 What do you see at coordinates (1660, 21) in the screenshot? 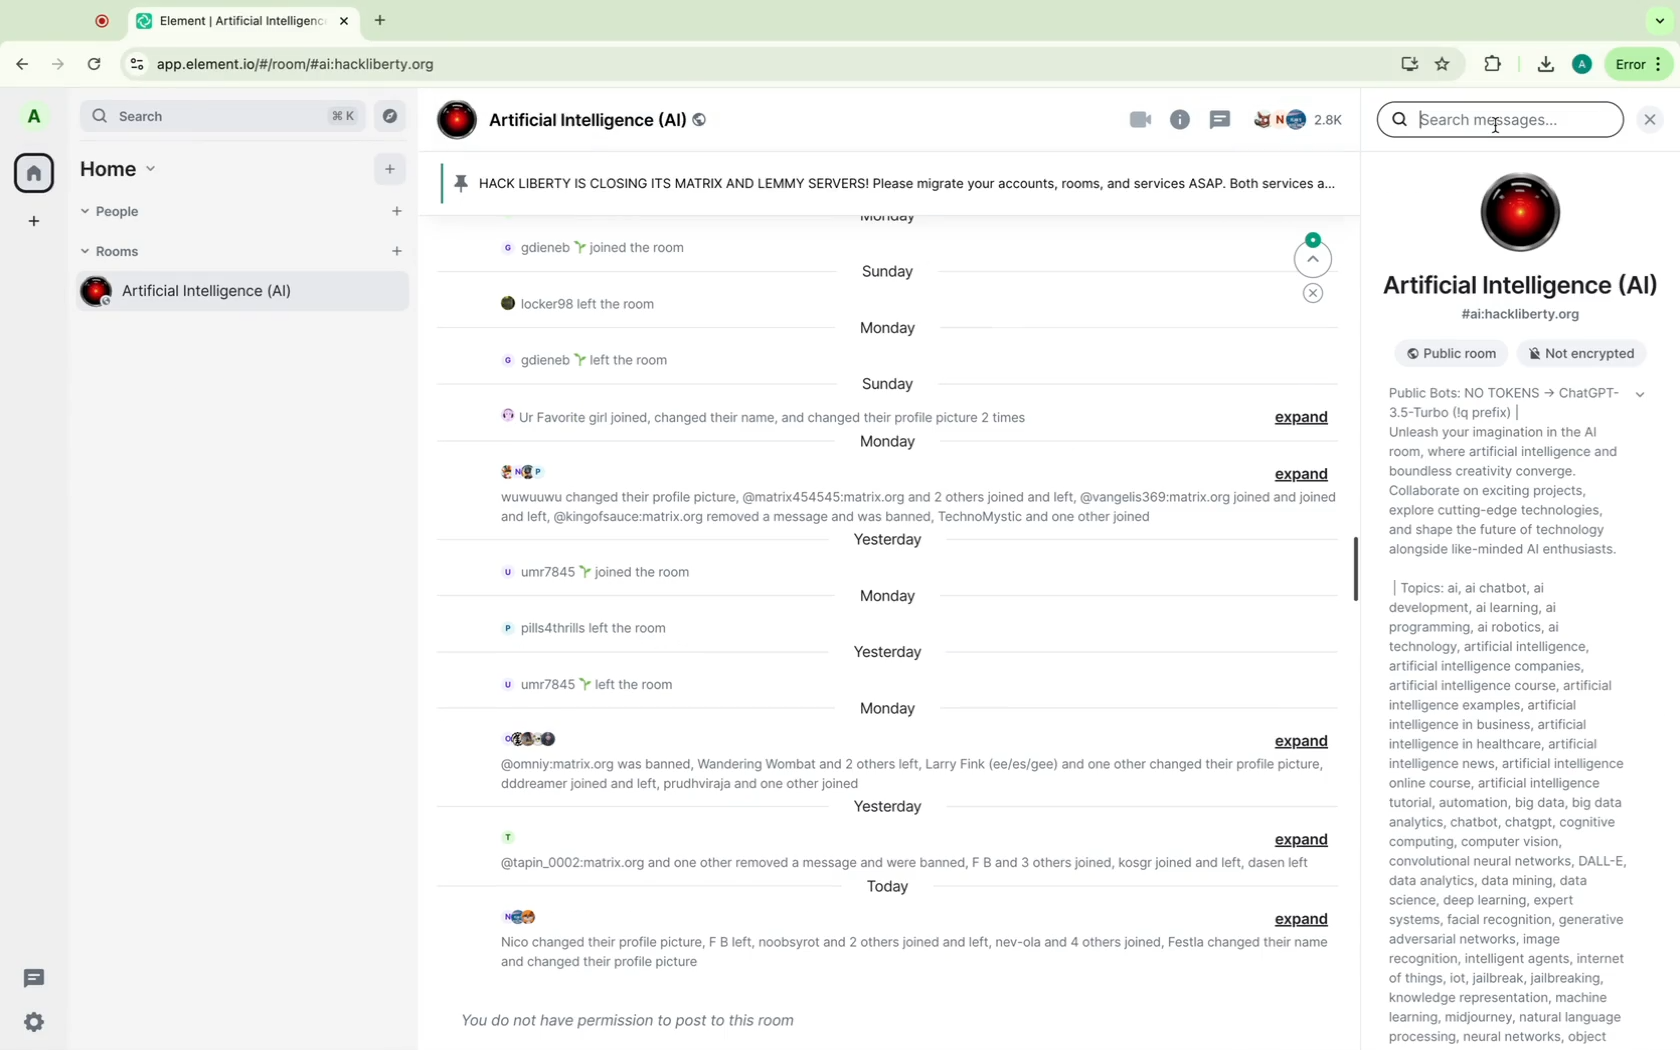
I see `search tabs` at bounding box center [1660, 21].